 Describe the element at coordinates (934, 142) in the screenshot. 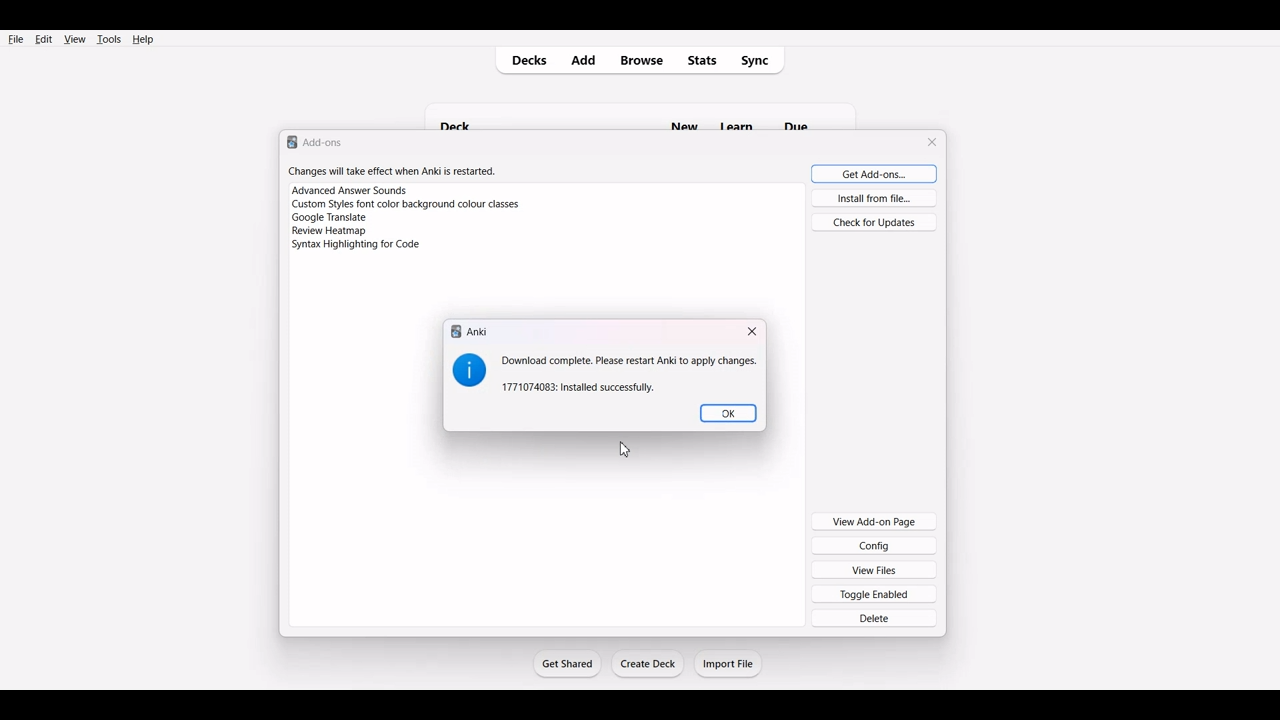

I see `Close` at that location.